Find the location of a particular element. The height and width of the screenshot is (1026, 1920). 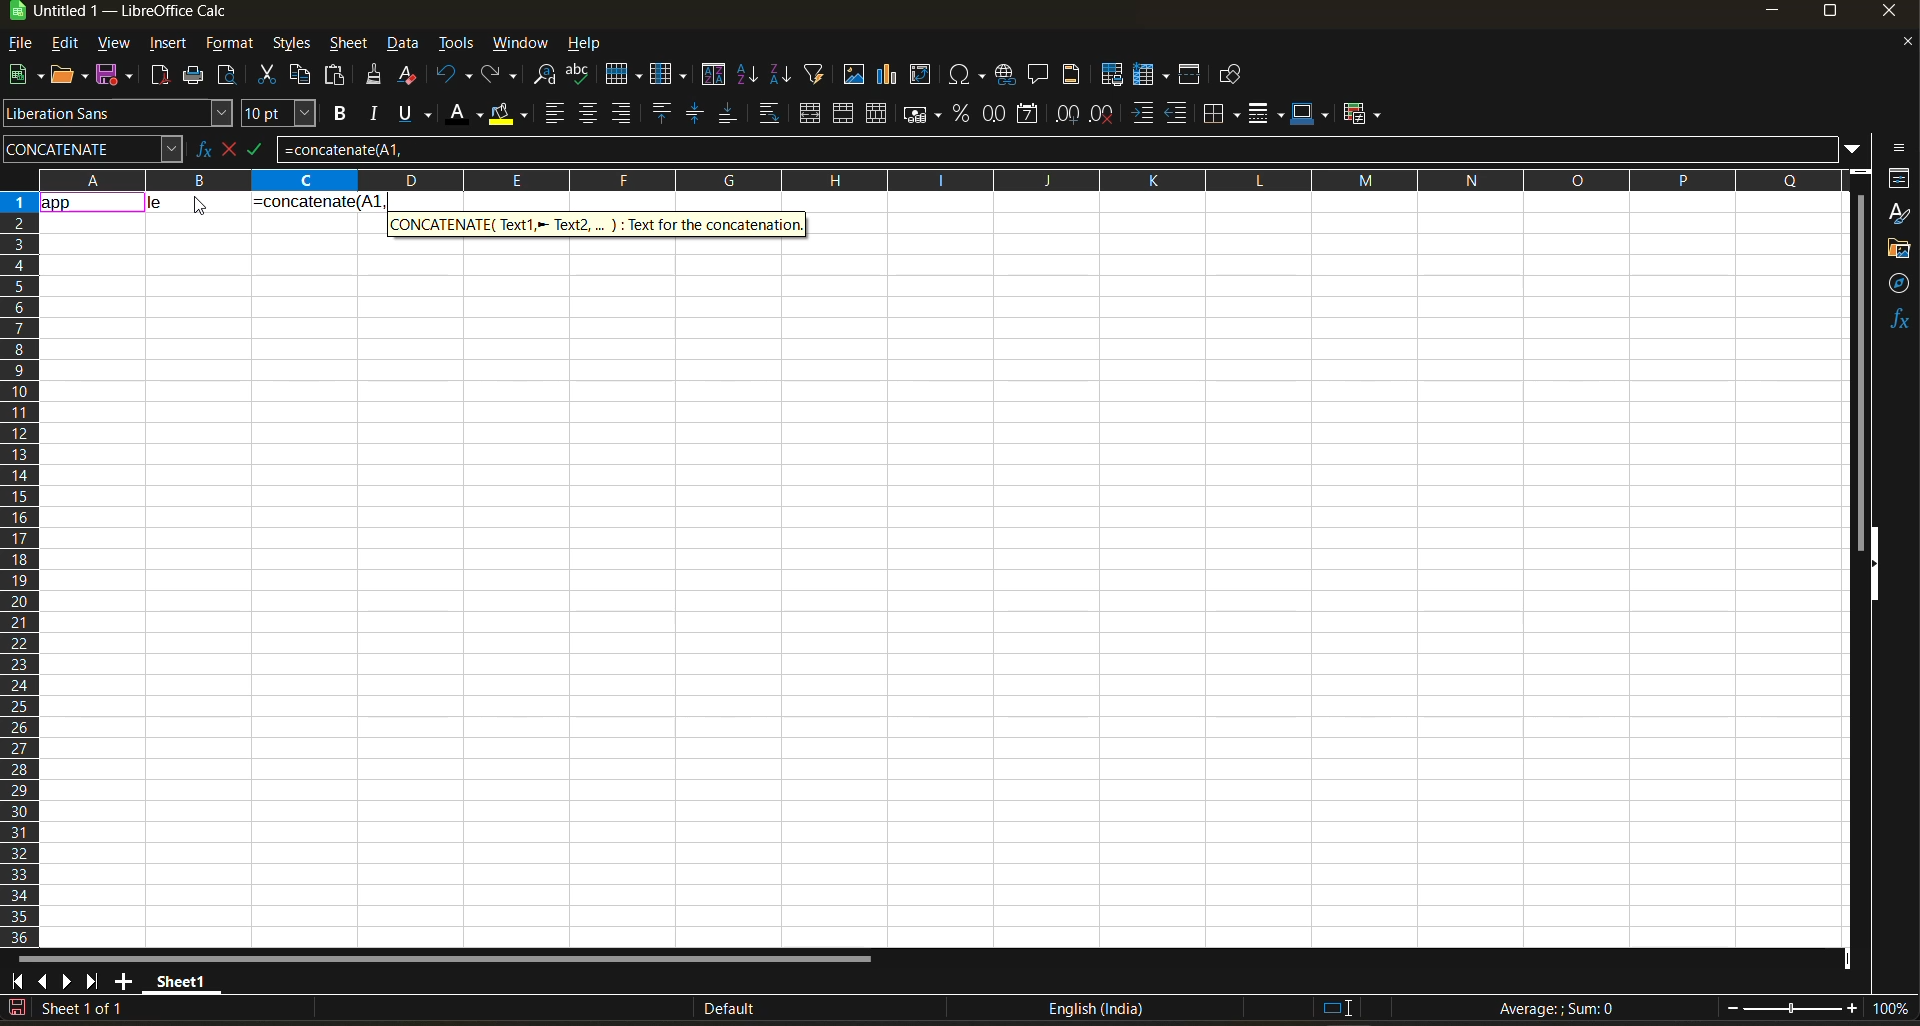

edit is located at coordinates (65, 41).